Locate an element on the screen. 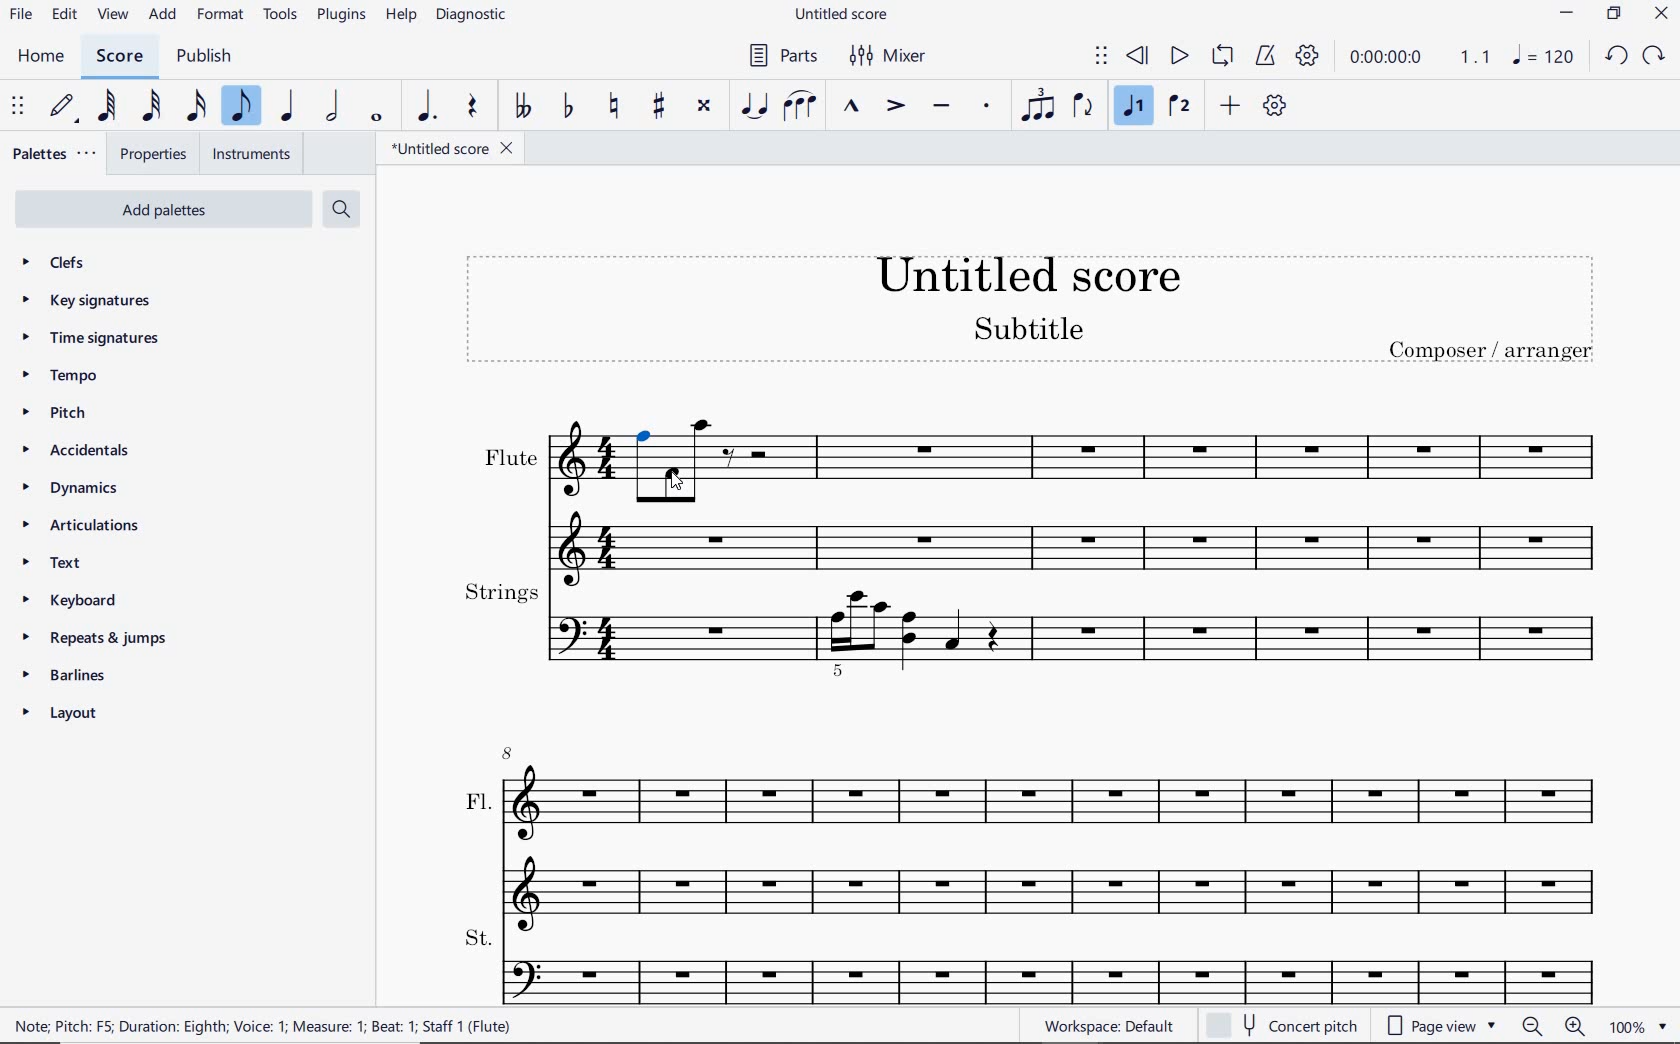  EIGHTH NOTE is located at coordinates (242, 107).